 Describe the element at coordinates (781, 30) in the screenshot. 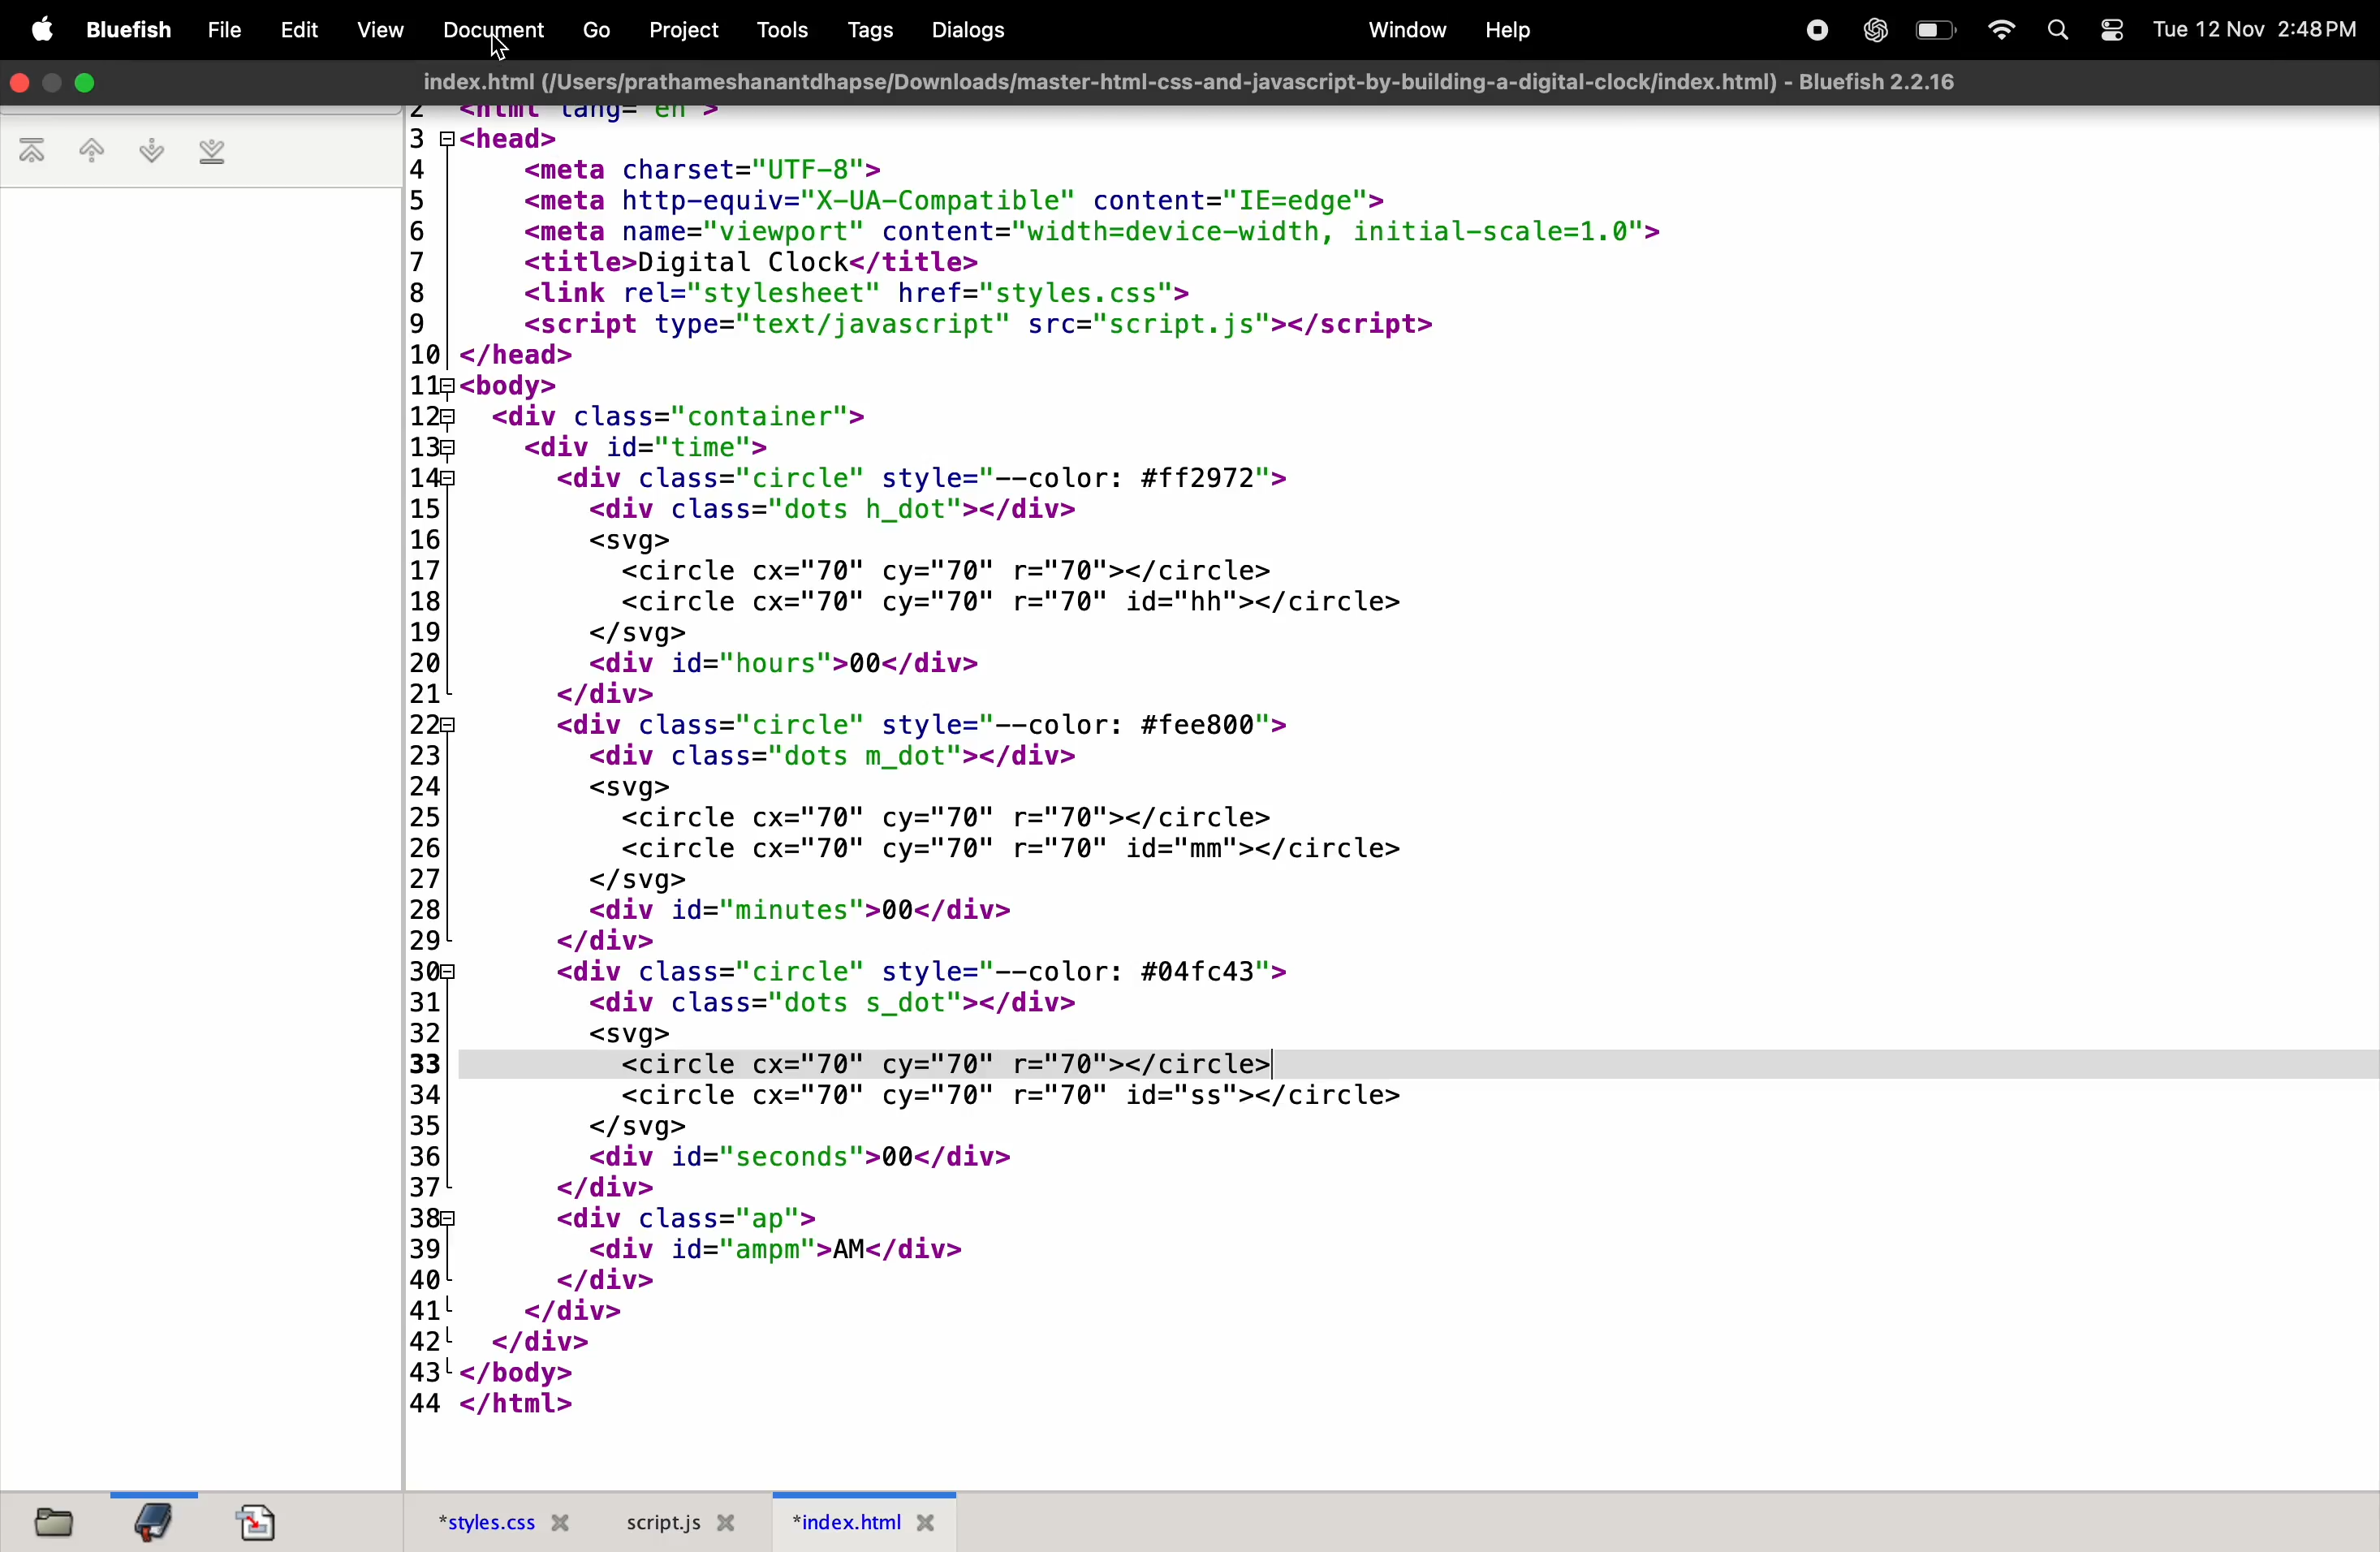

I see `tools` at that location.